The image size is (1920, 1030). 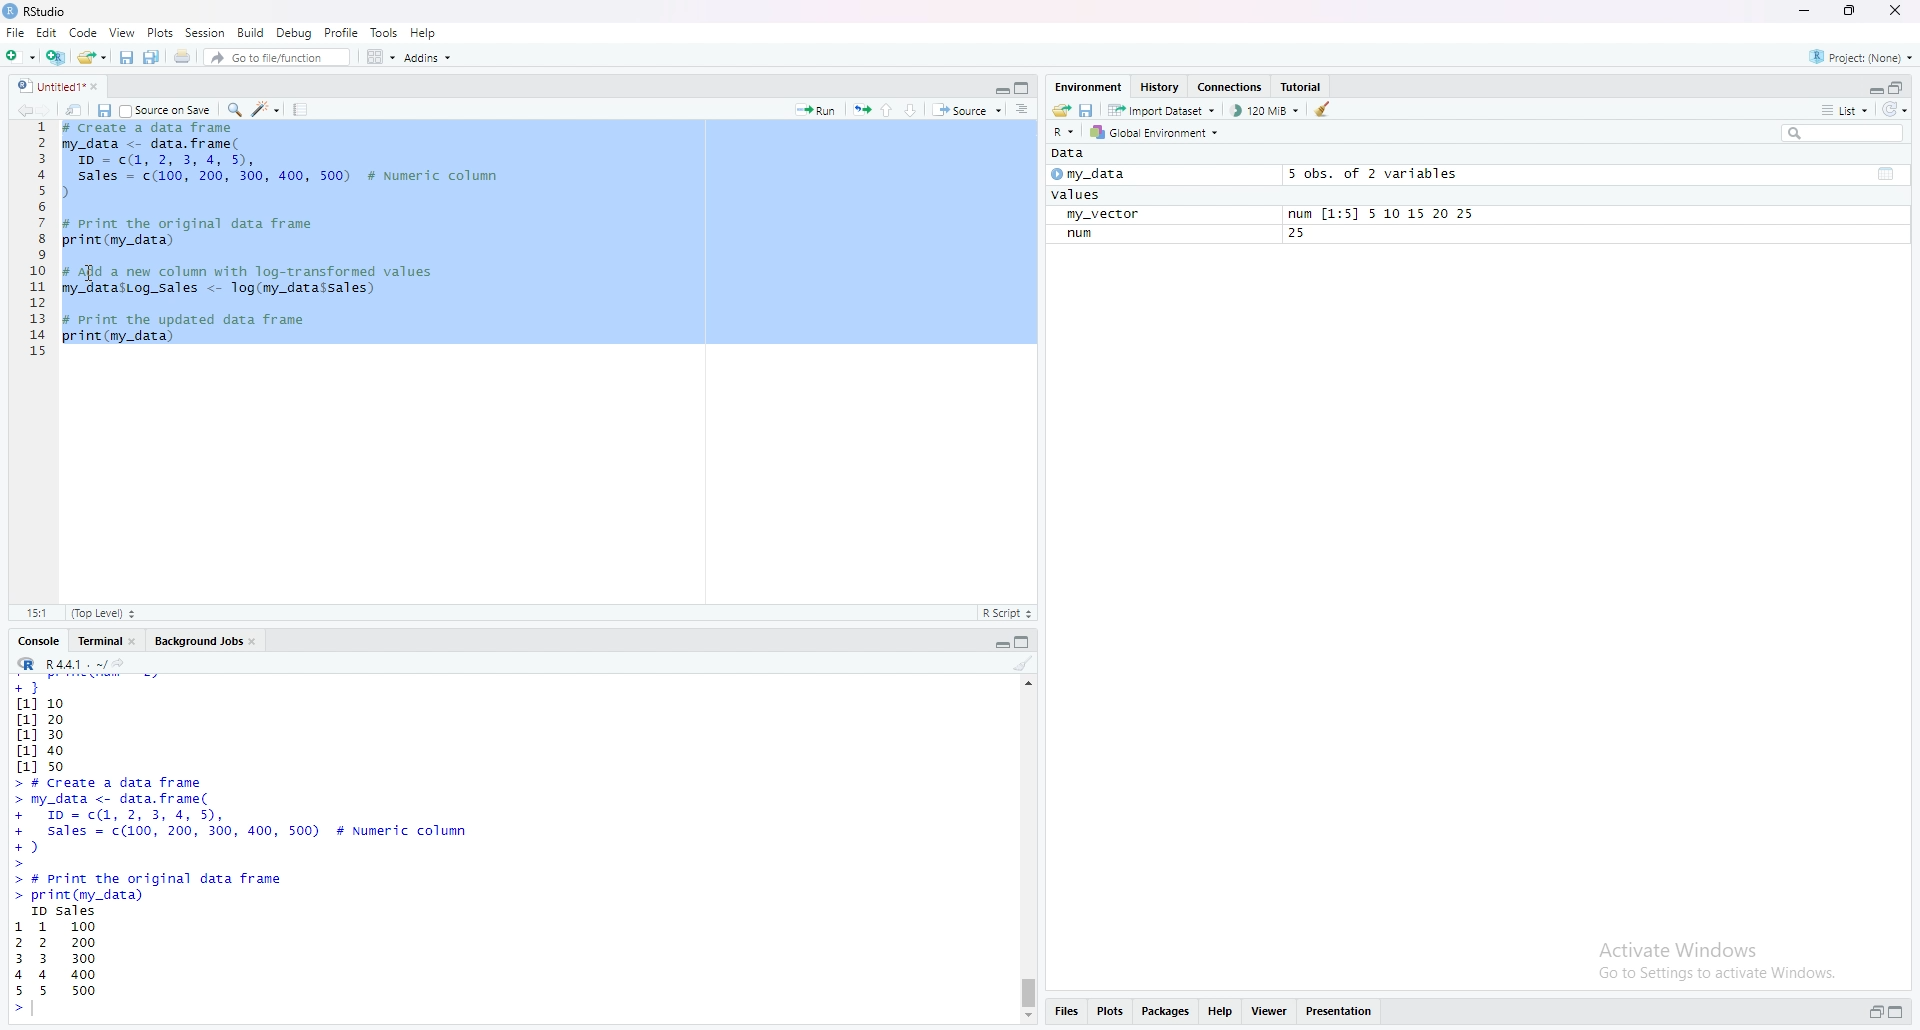 I want to click on history, so click(x=1160, y=87).